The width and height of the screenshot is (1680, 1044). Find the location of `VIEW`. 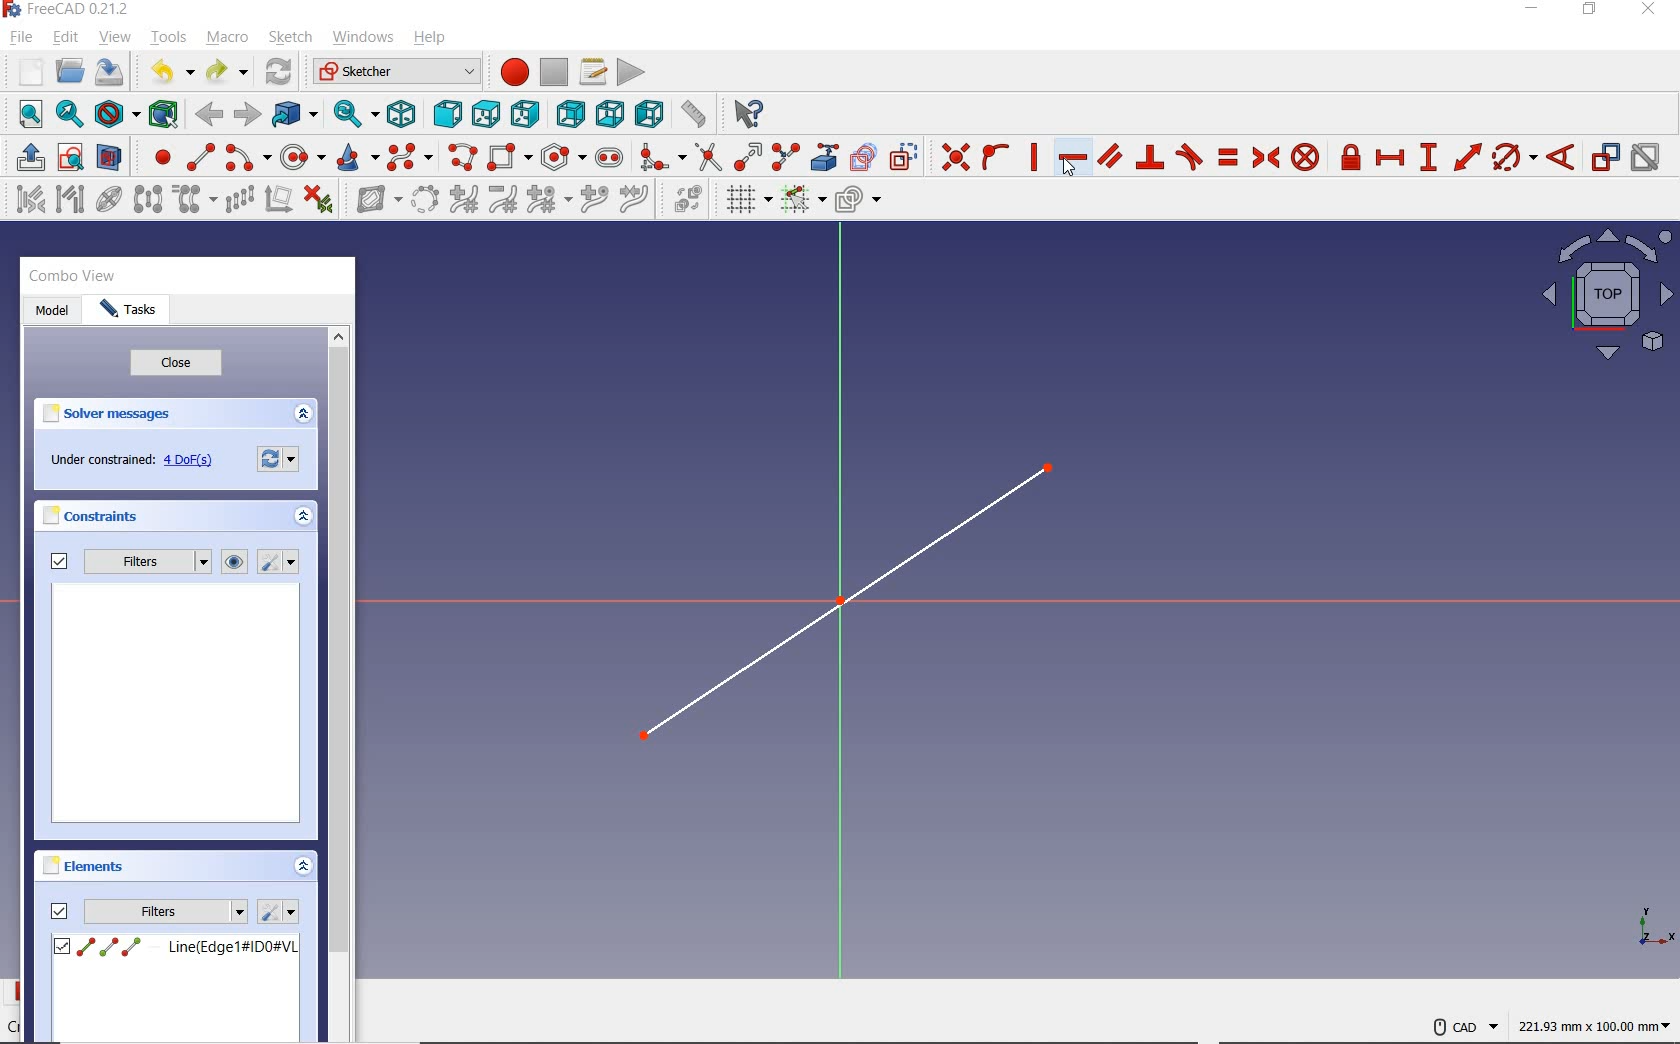

VIEW is located at coordinates (115, 38).